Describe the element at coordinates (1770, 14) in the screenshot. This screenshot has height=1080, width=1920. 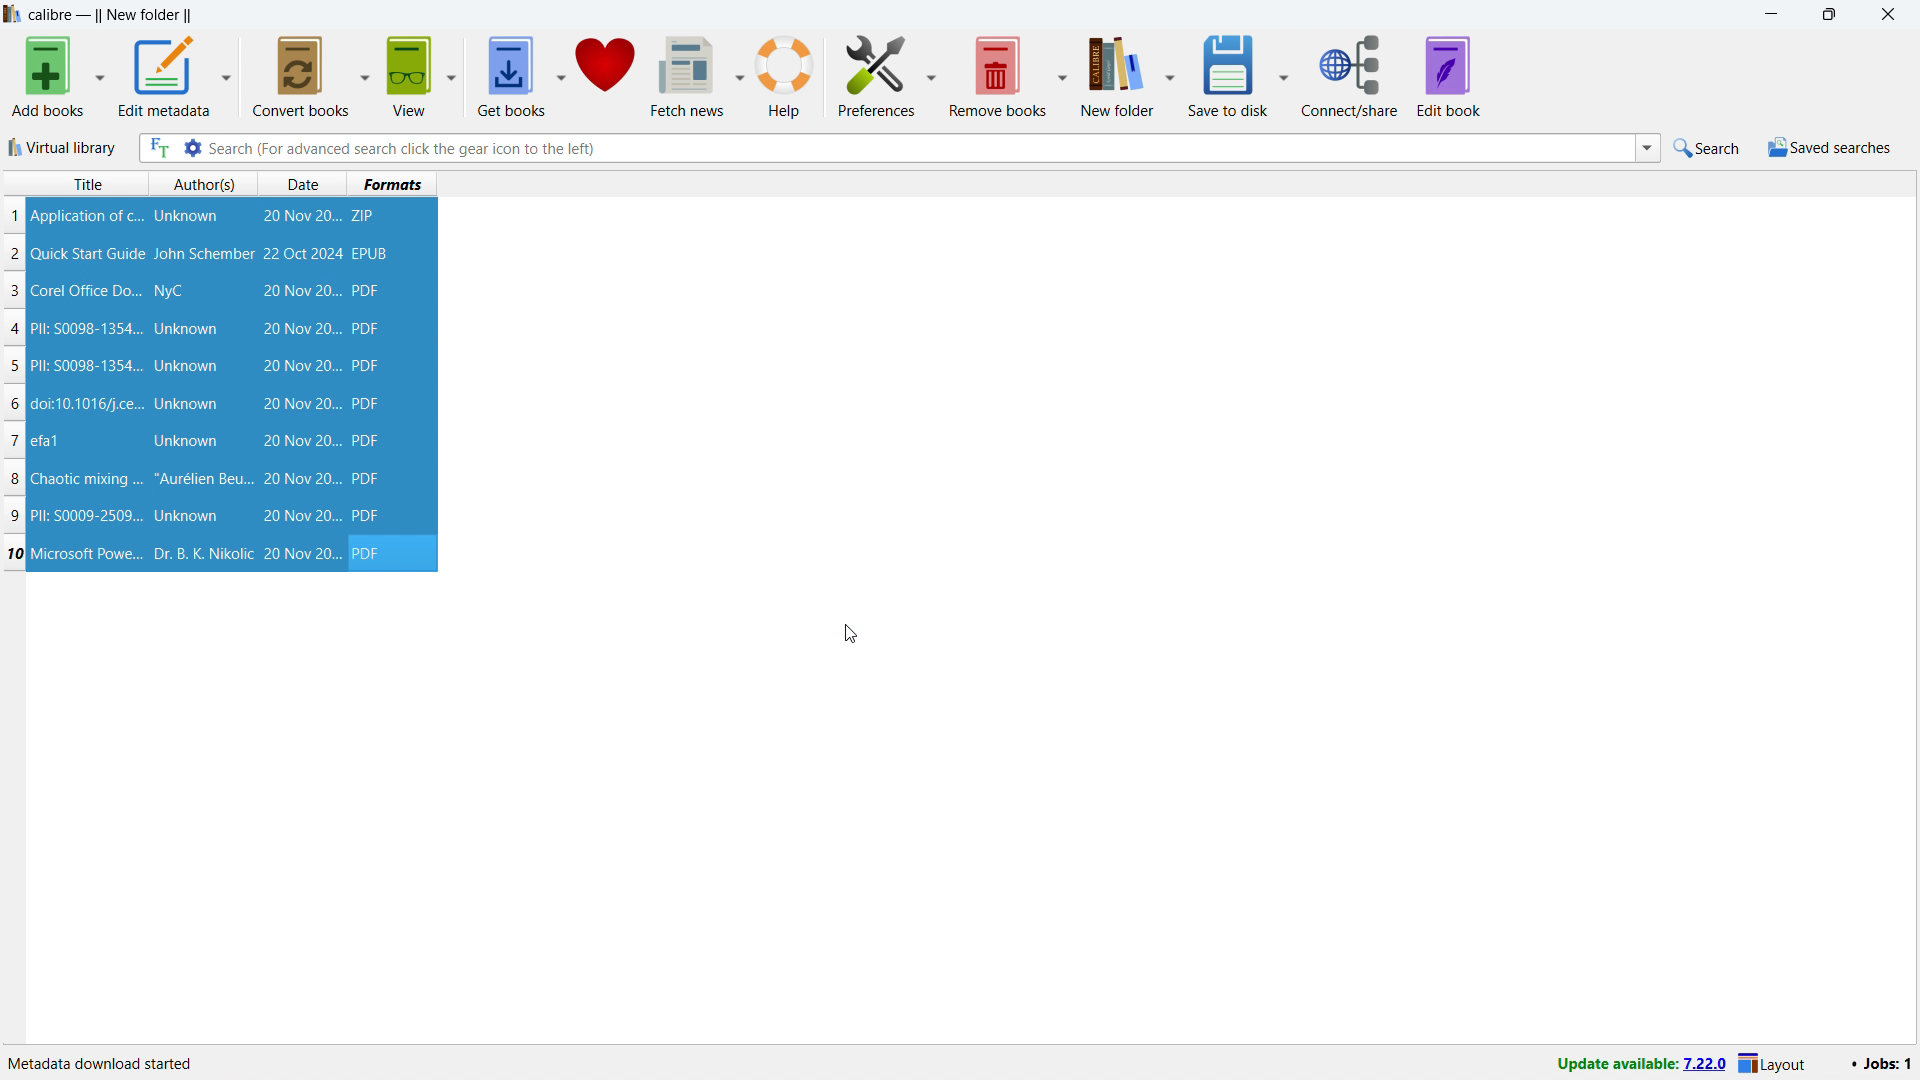
I see `minimize` at that location.